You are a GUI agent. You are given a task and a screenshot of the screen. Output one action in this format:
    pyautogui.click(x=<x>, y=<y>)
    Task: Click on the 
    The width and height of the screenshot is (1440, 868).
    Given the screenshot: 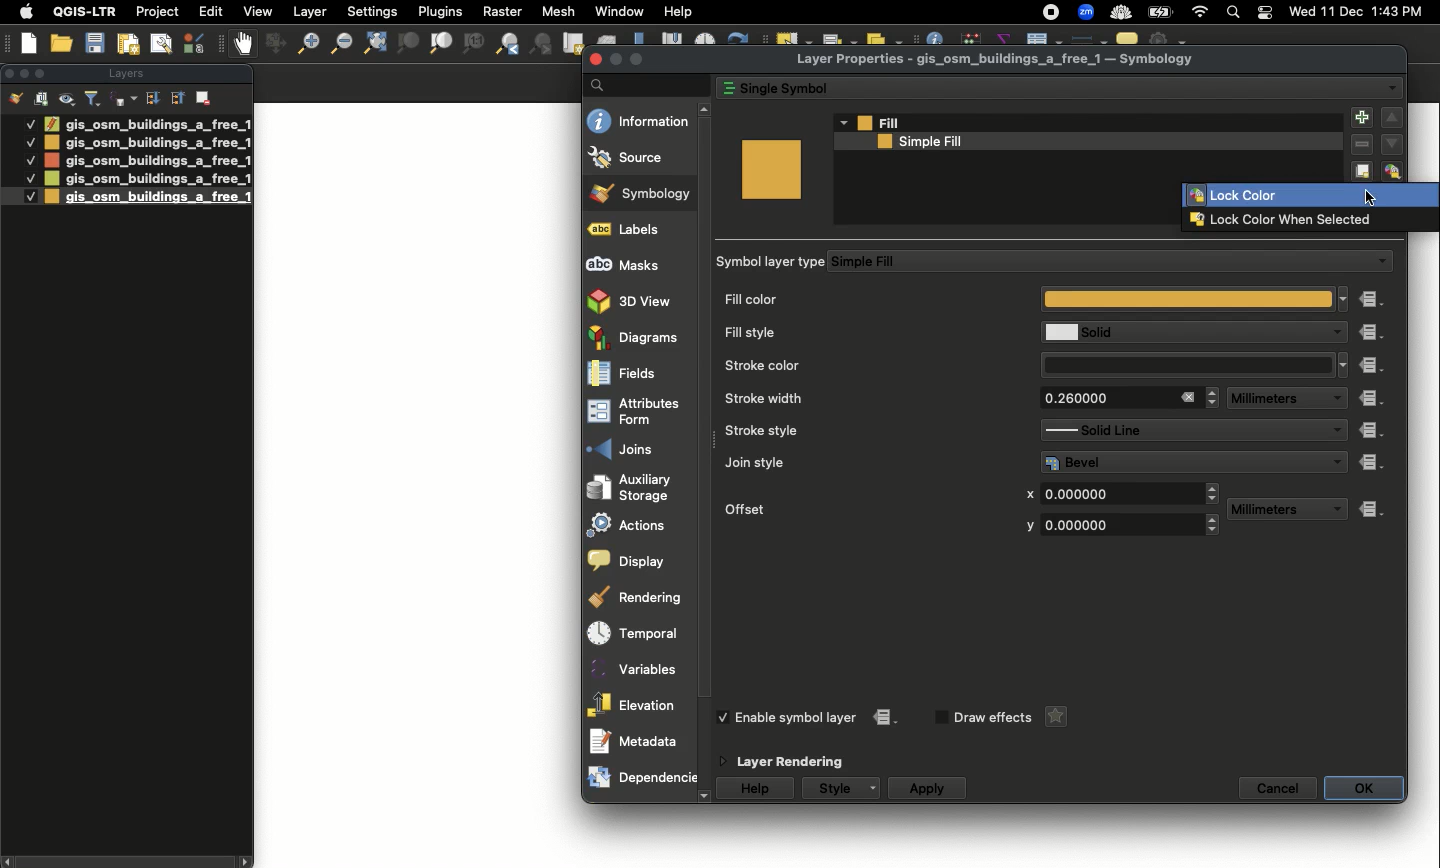 What is the action you would take?
    pyautogui.click(x=1376, y=298)
    